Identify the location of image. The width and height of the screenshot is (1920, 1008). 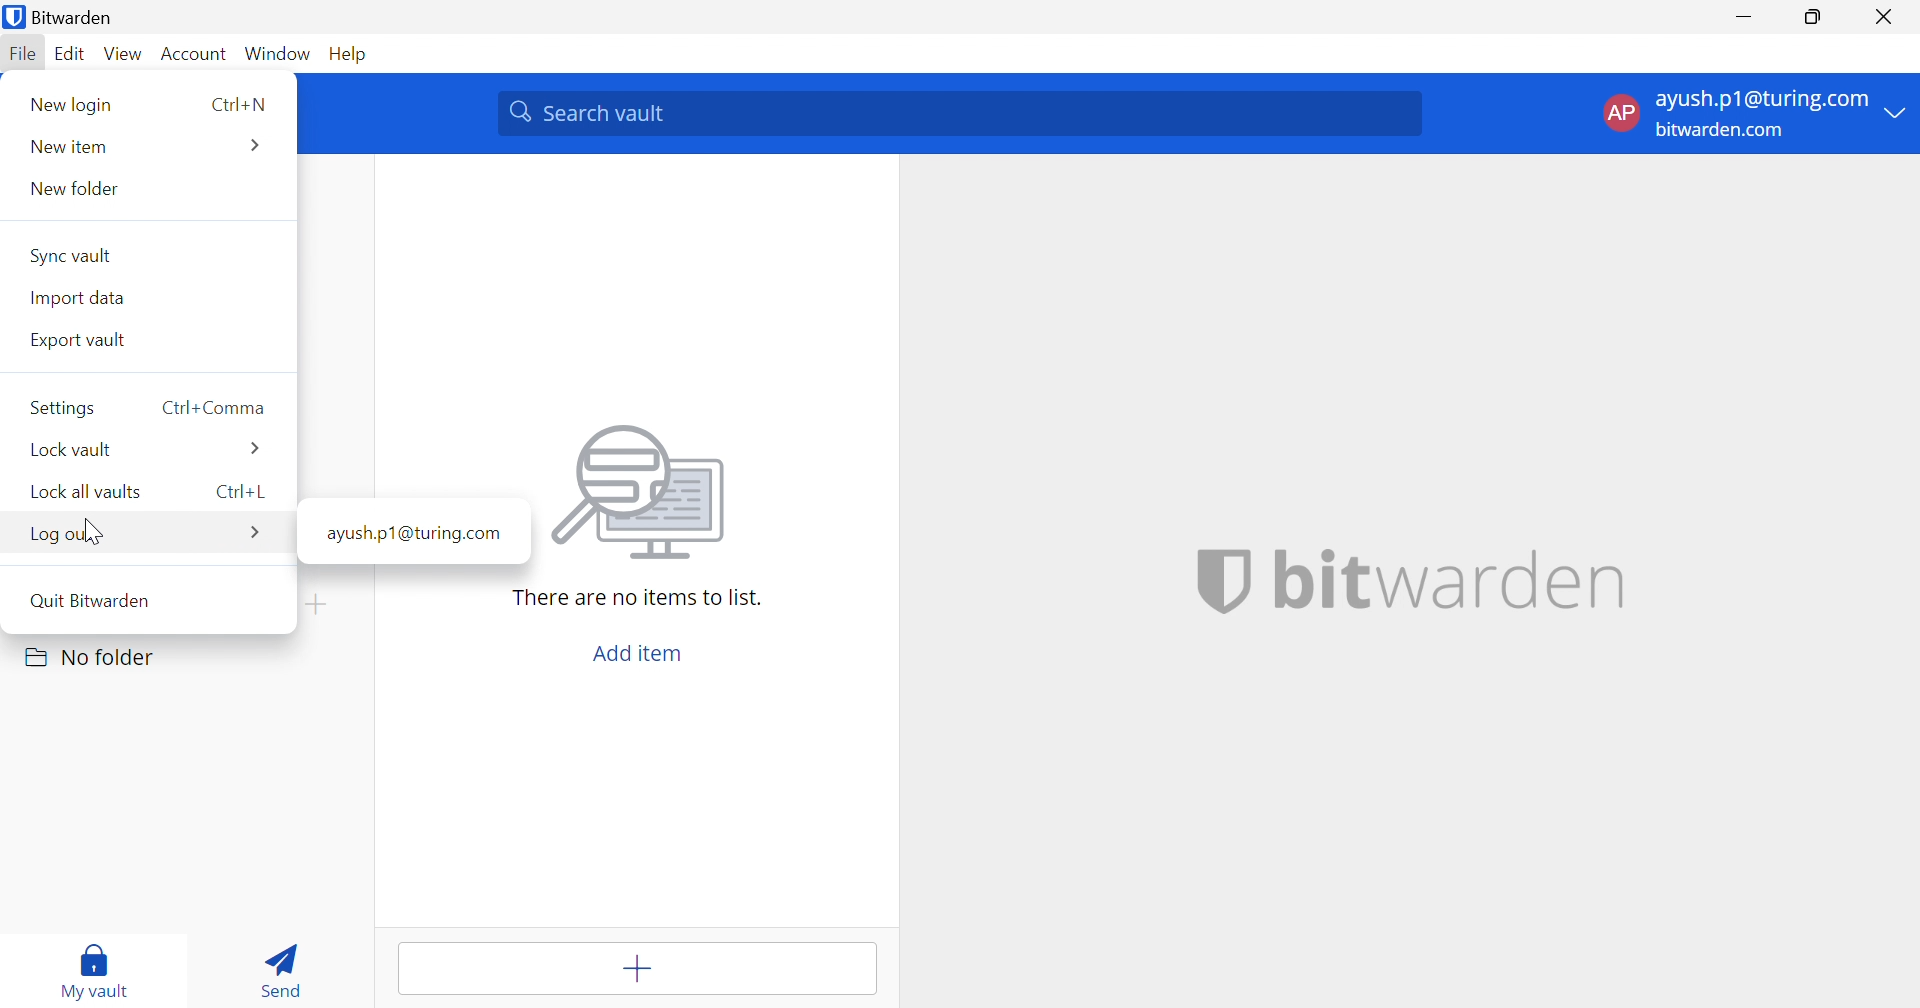
(643, 494).